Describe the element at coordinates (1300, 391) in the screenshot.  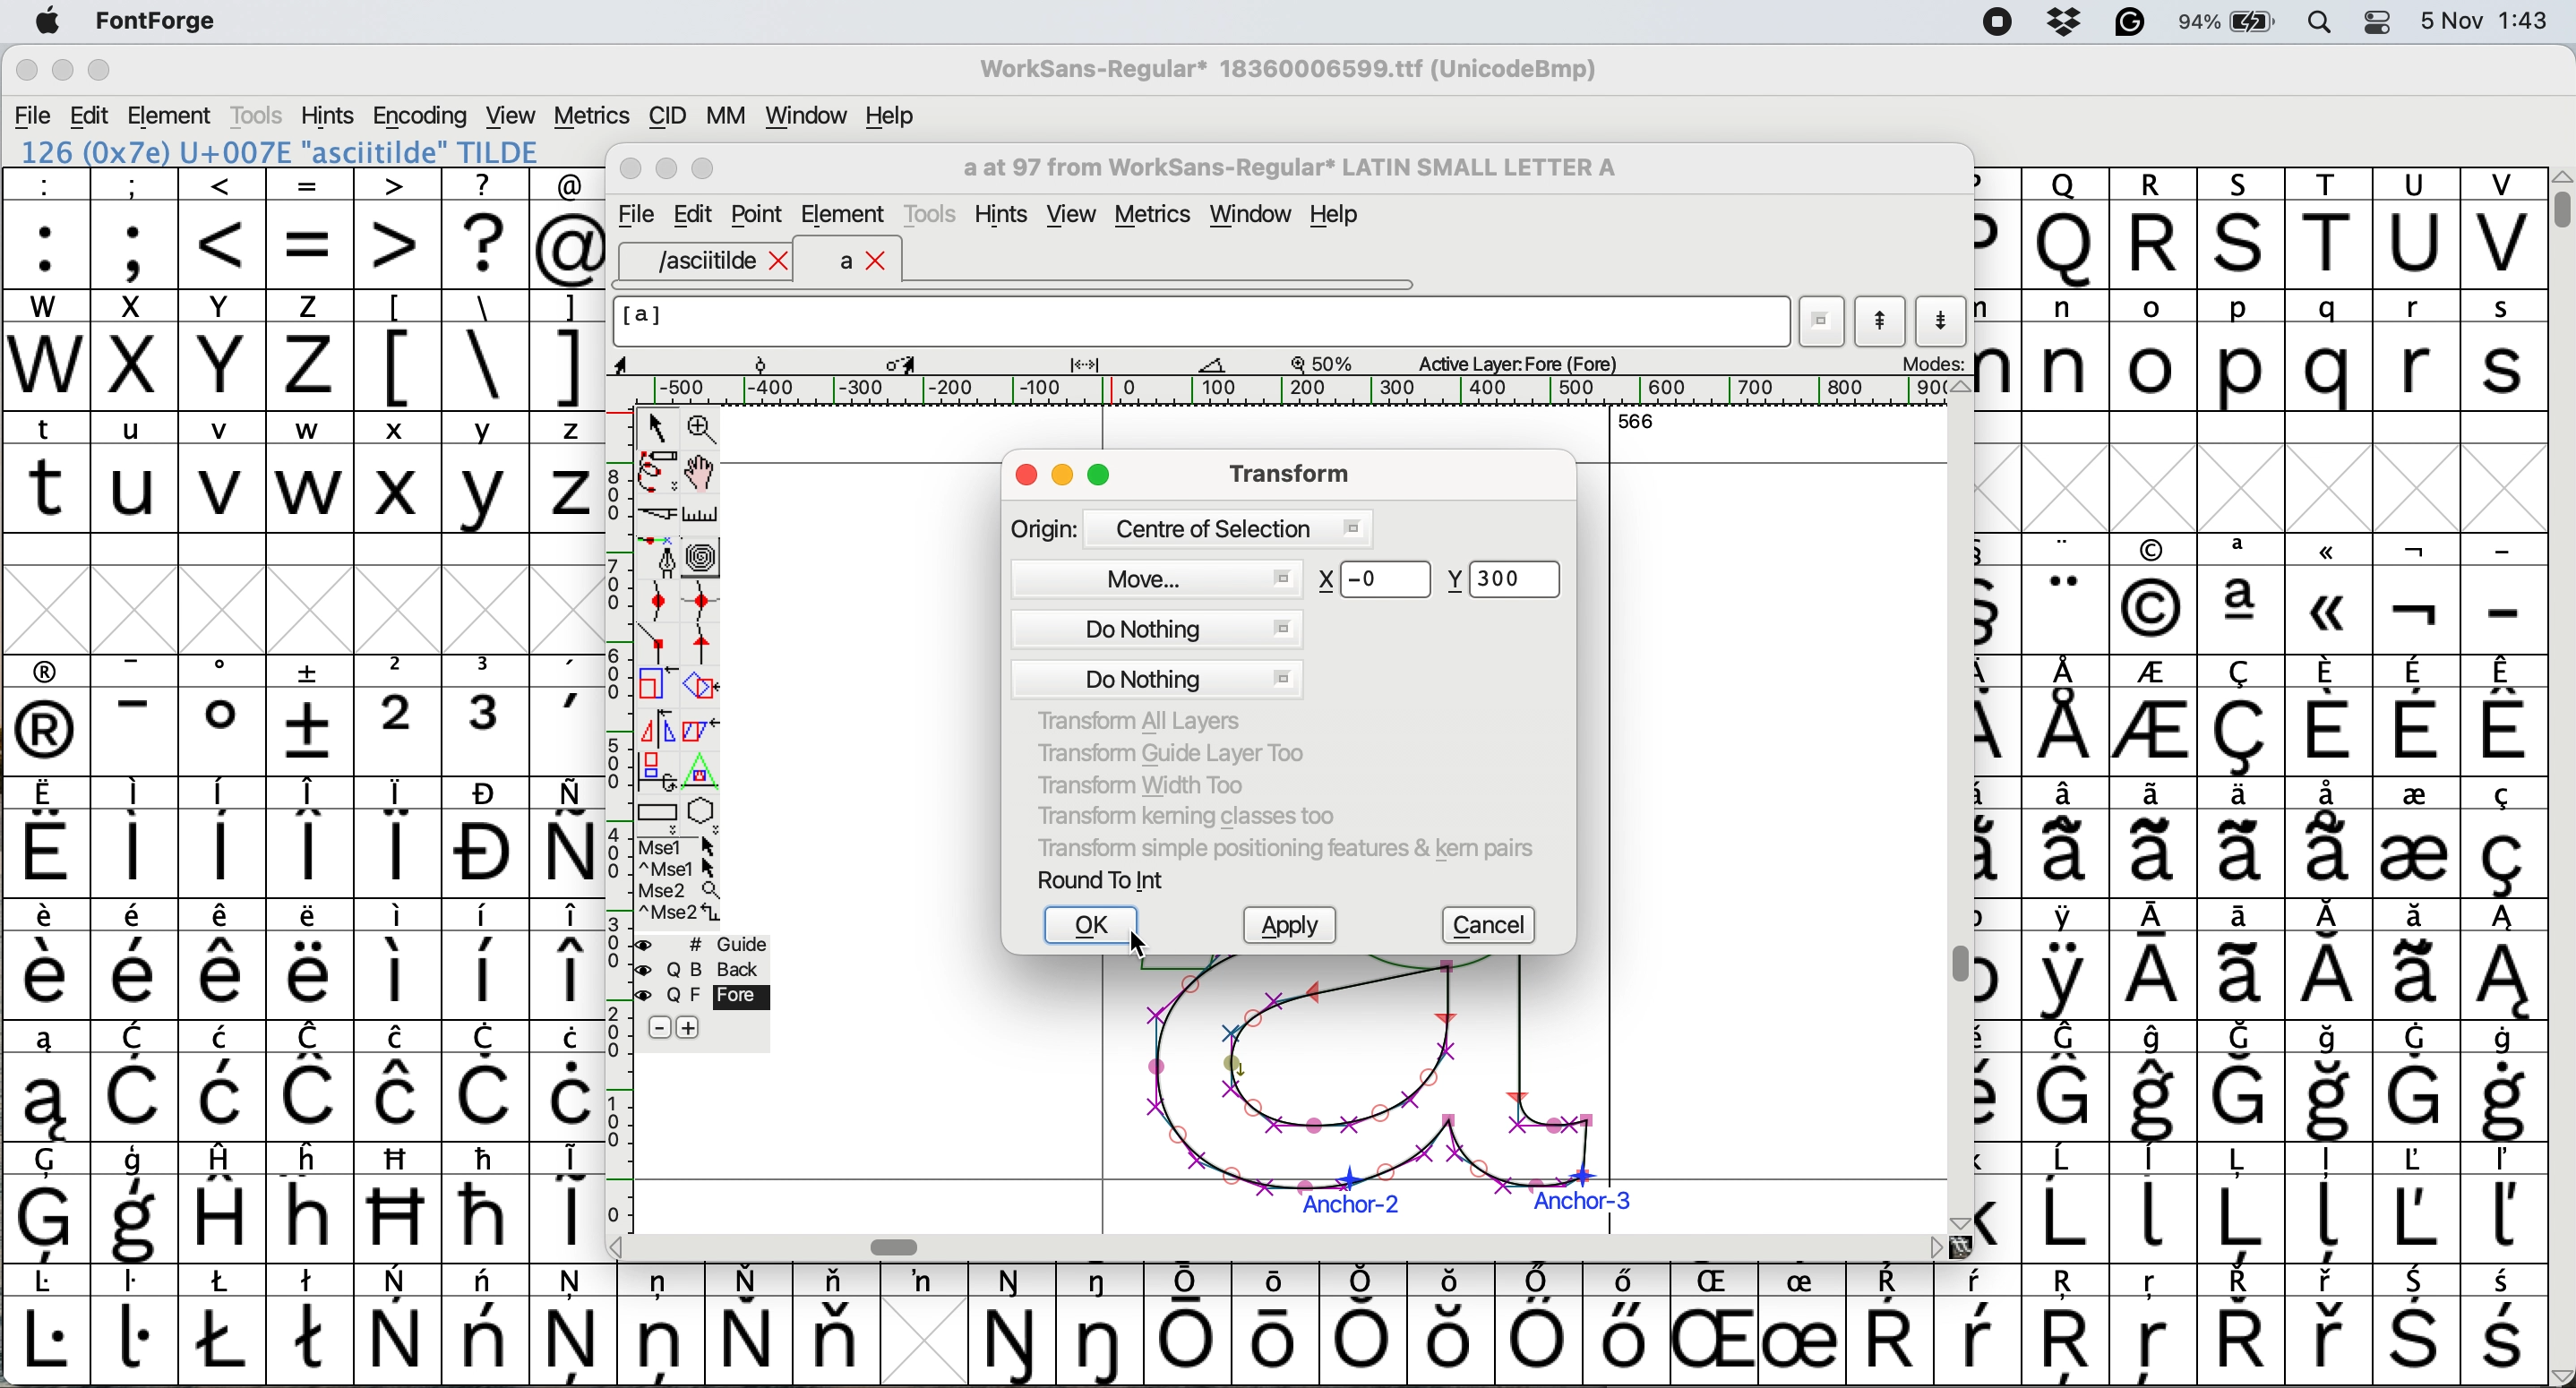
I see `horizontal scale` at that location.